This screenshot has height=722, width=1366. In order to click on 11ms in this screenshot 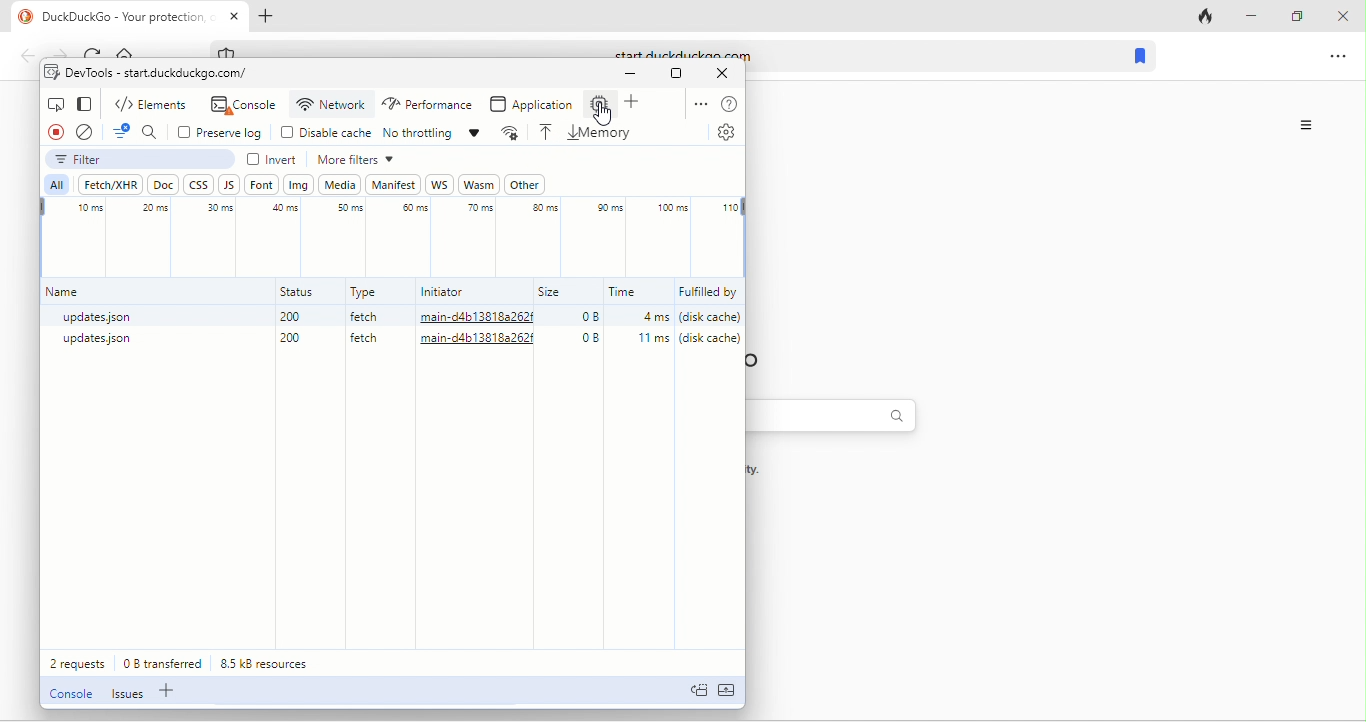, I will do `click(653, 342)`.